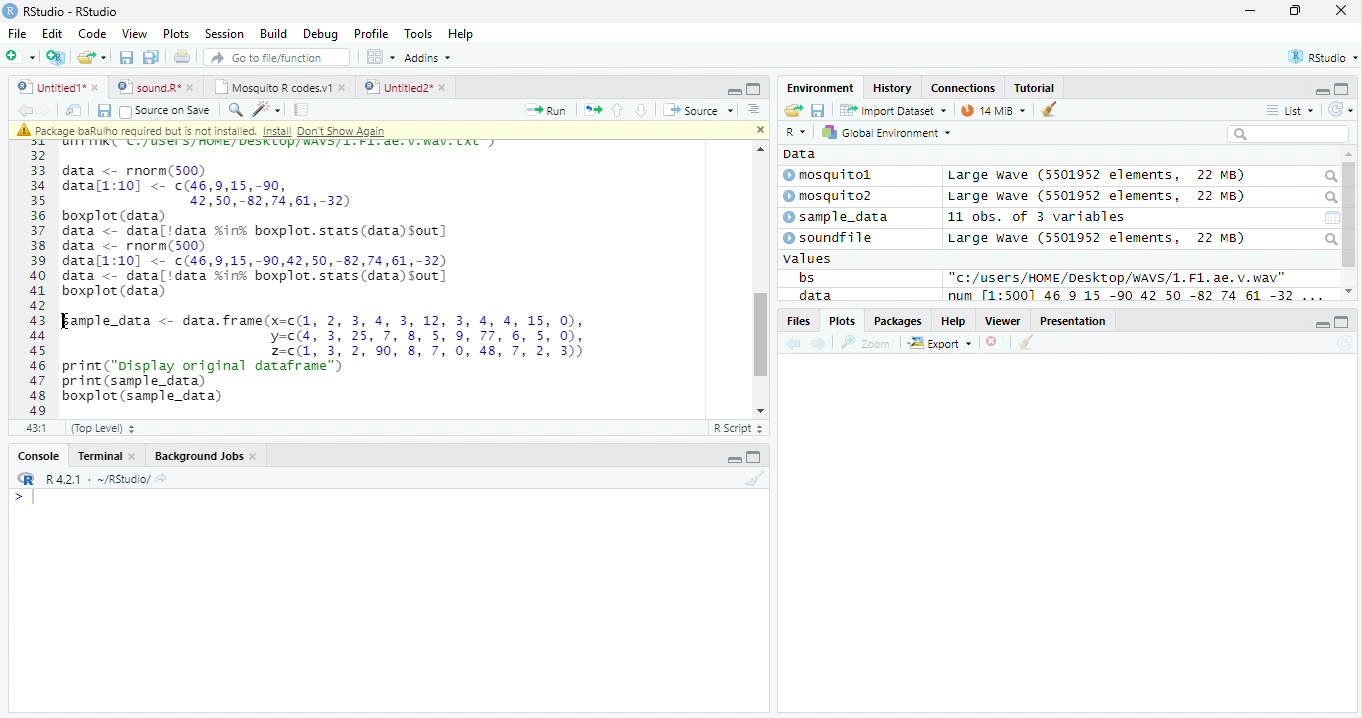 The height and width of the screenshot is (718, 1362). What do you see at coordinates (831, 176) in the screenshot?
I see `mosquito1` at bounding box center [831, 176].